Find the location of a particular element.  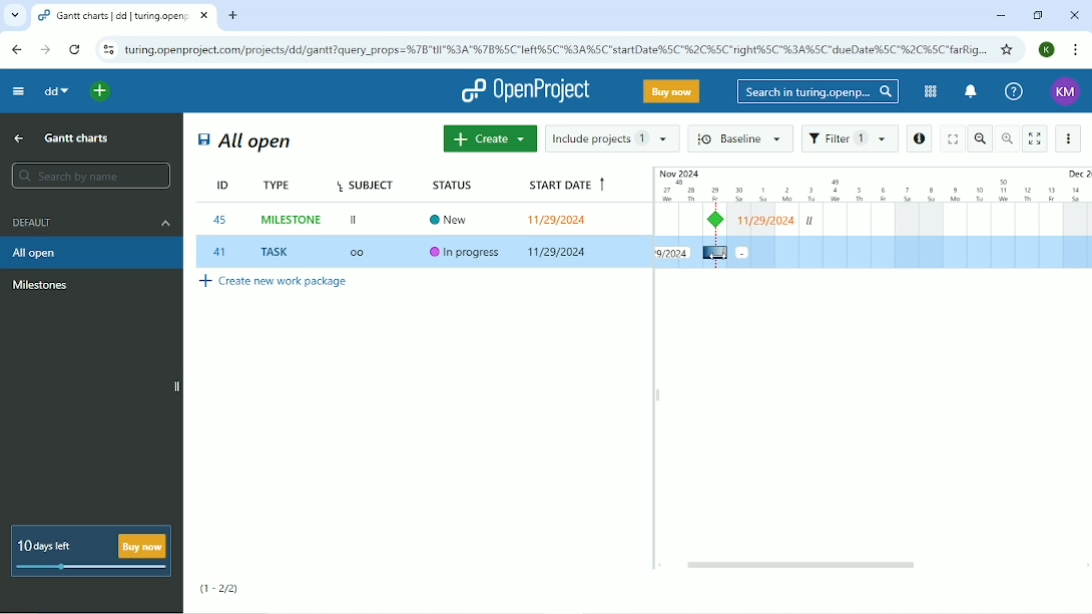

Create is located at coordinates (488, 139).